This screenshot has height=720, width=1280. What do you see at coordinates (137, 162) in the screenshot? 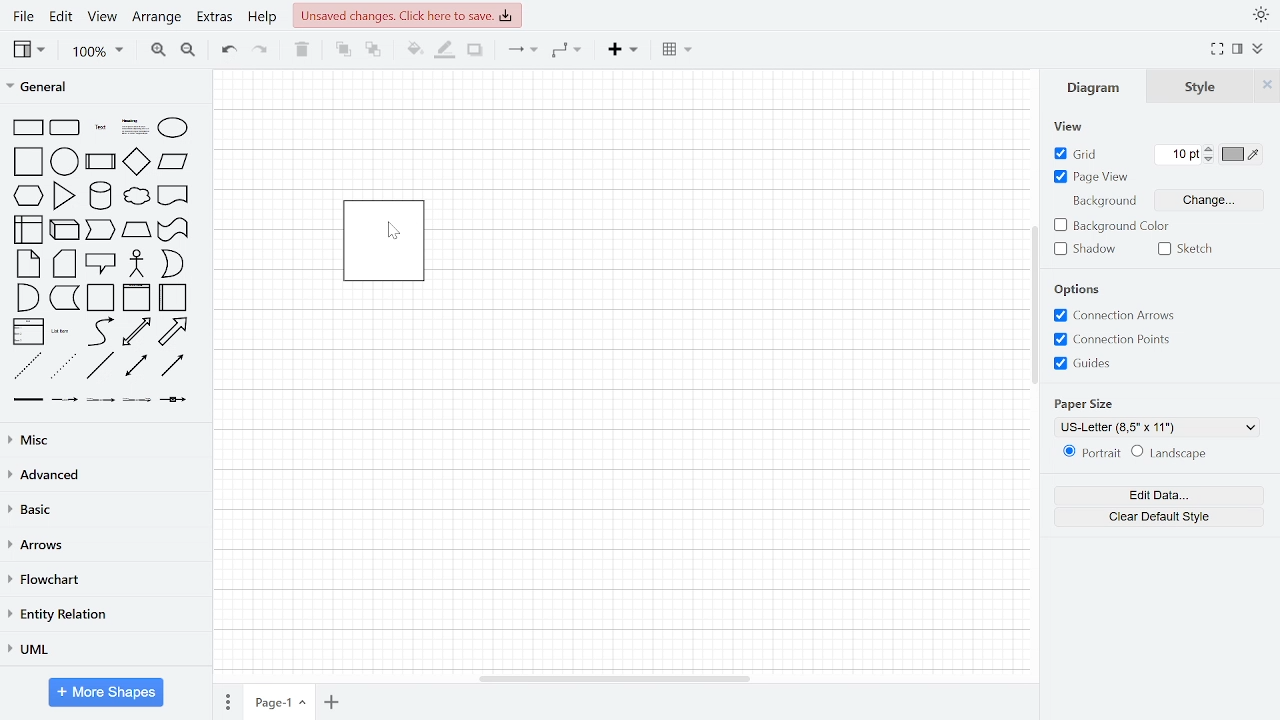
I see `diamond` at bounding box center [137, 162].